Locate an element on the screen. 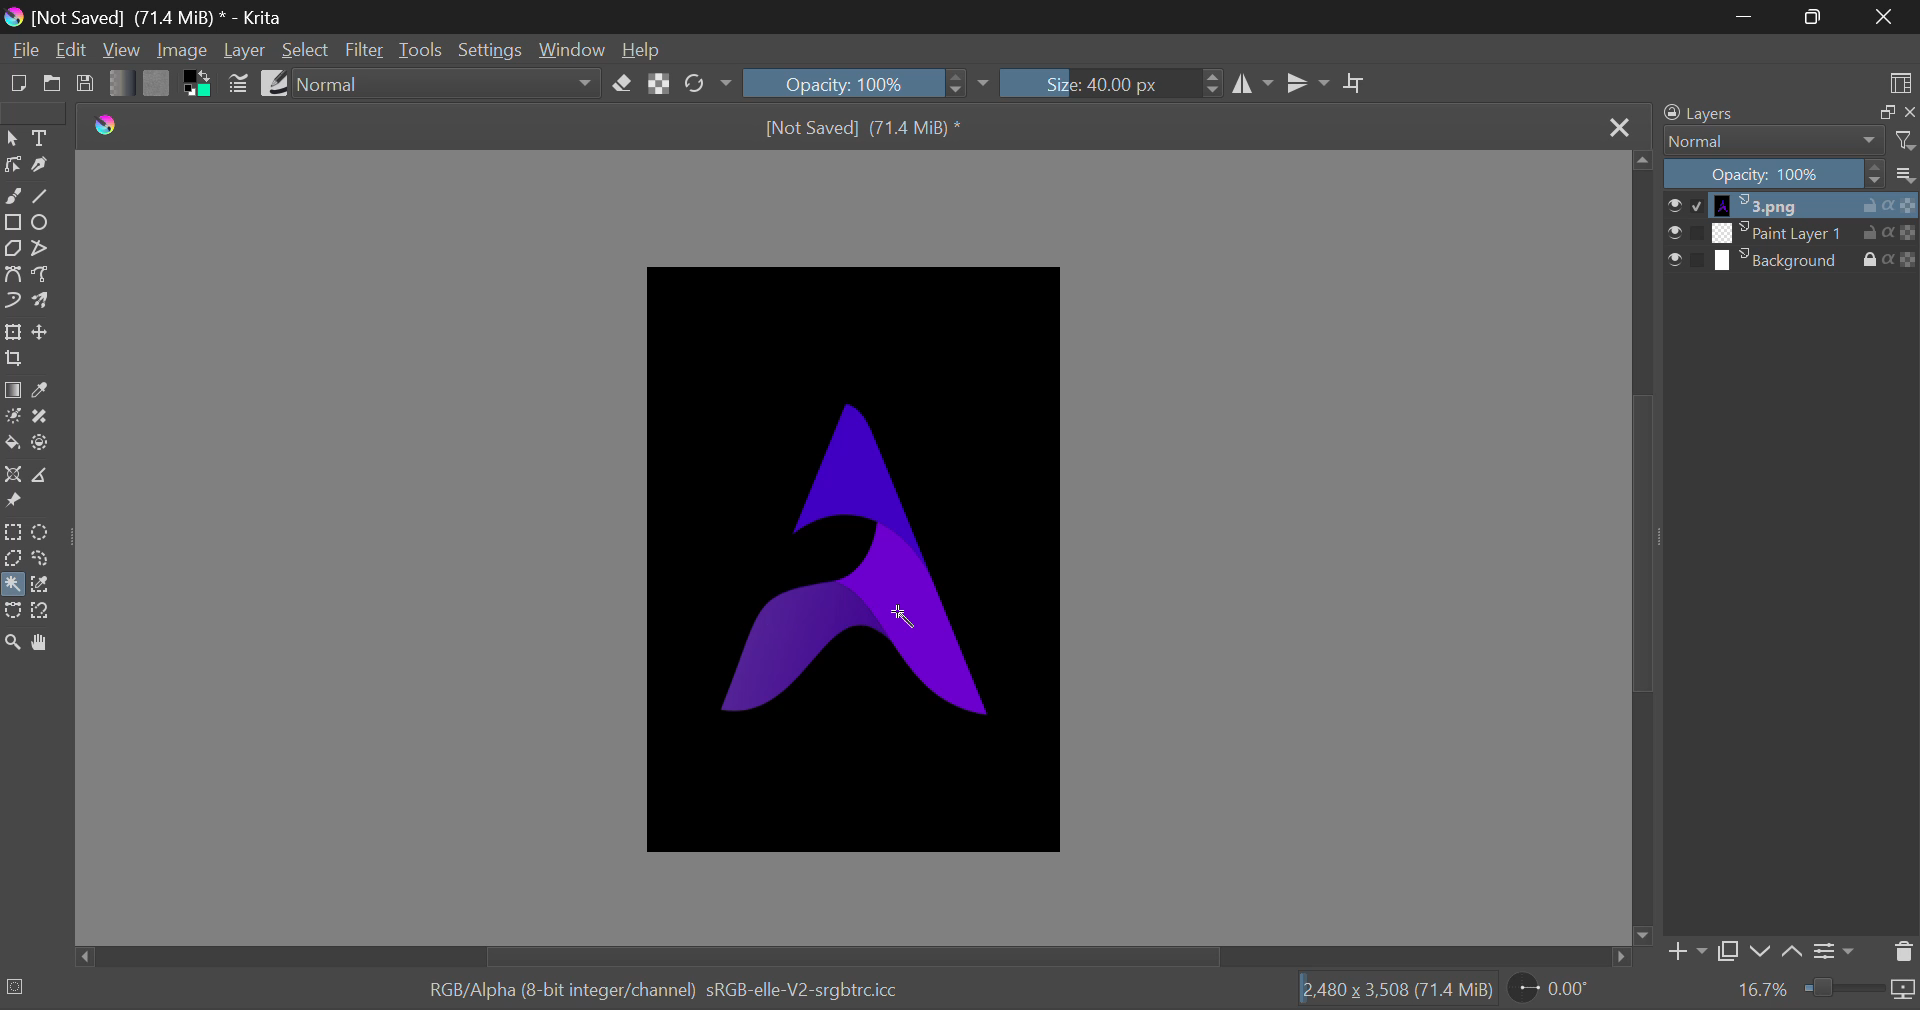 Image resolution: width=1920 pixels, height=1010 pixels. actions is located at coordinates (1890, 206).